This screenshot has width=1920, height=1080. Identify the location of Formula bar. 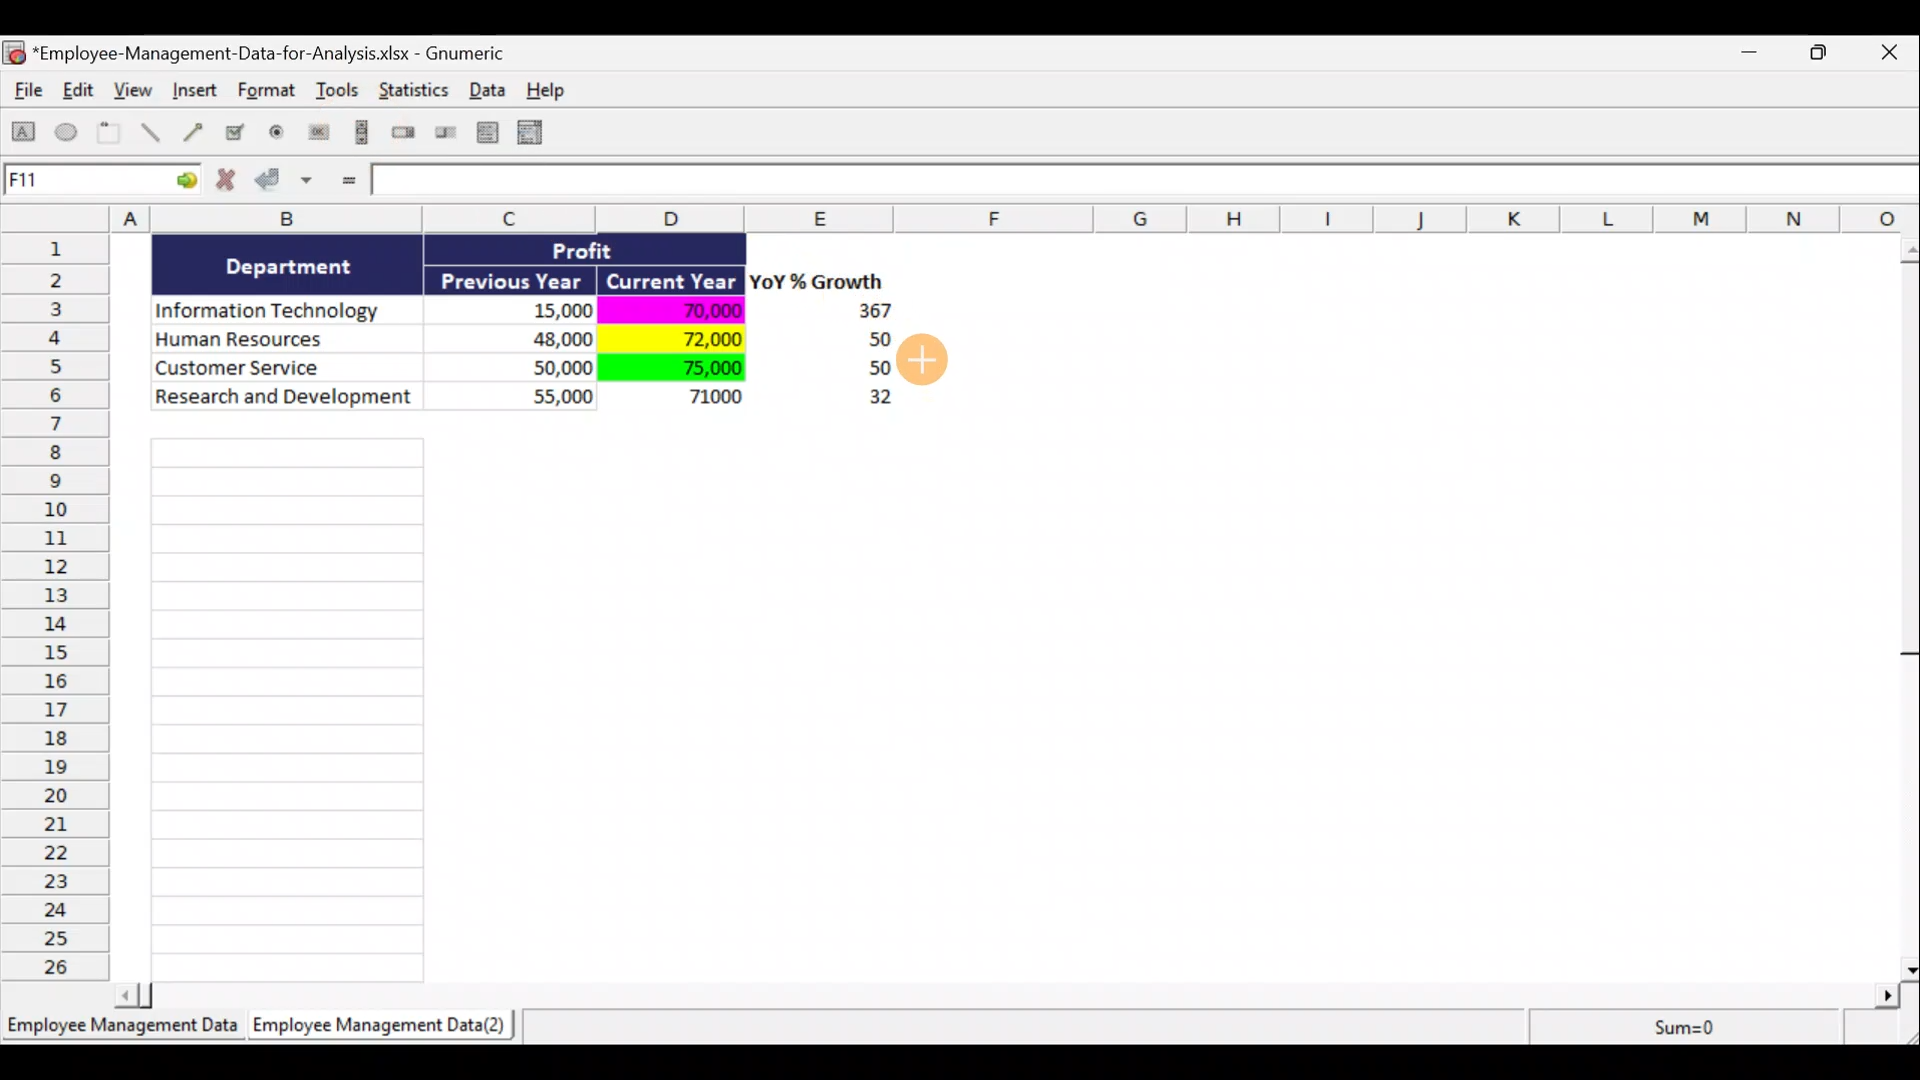
(1147, 184).